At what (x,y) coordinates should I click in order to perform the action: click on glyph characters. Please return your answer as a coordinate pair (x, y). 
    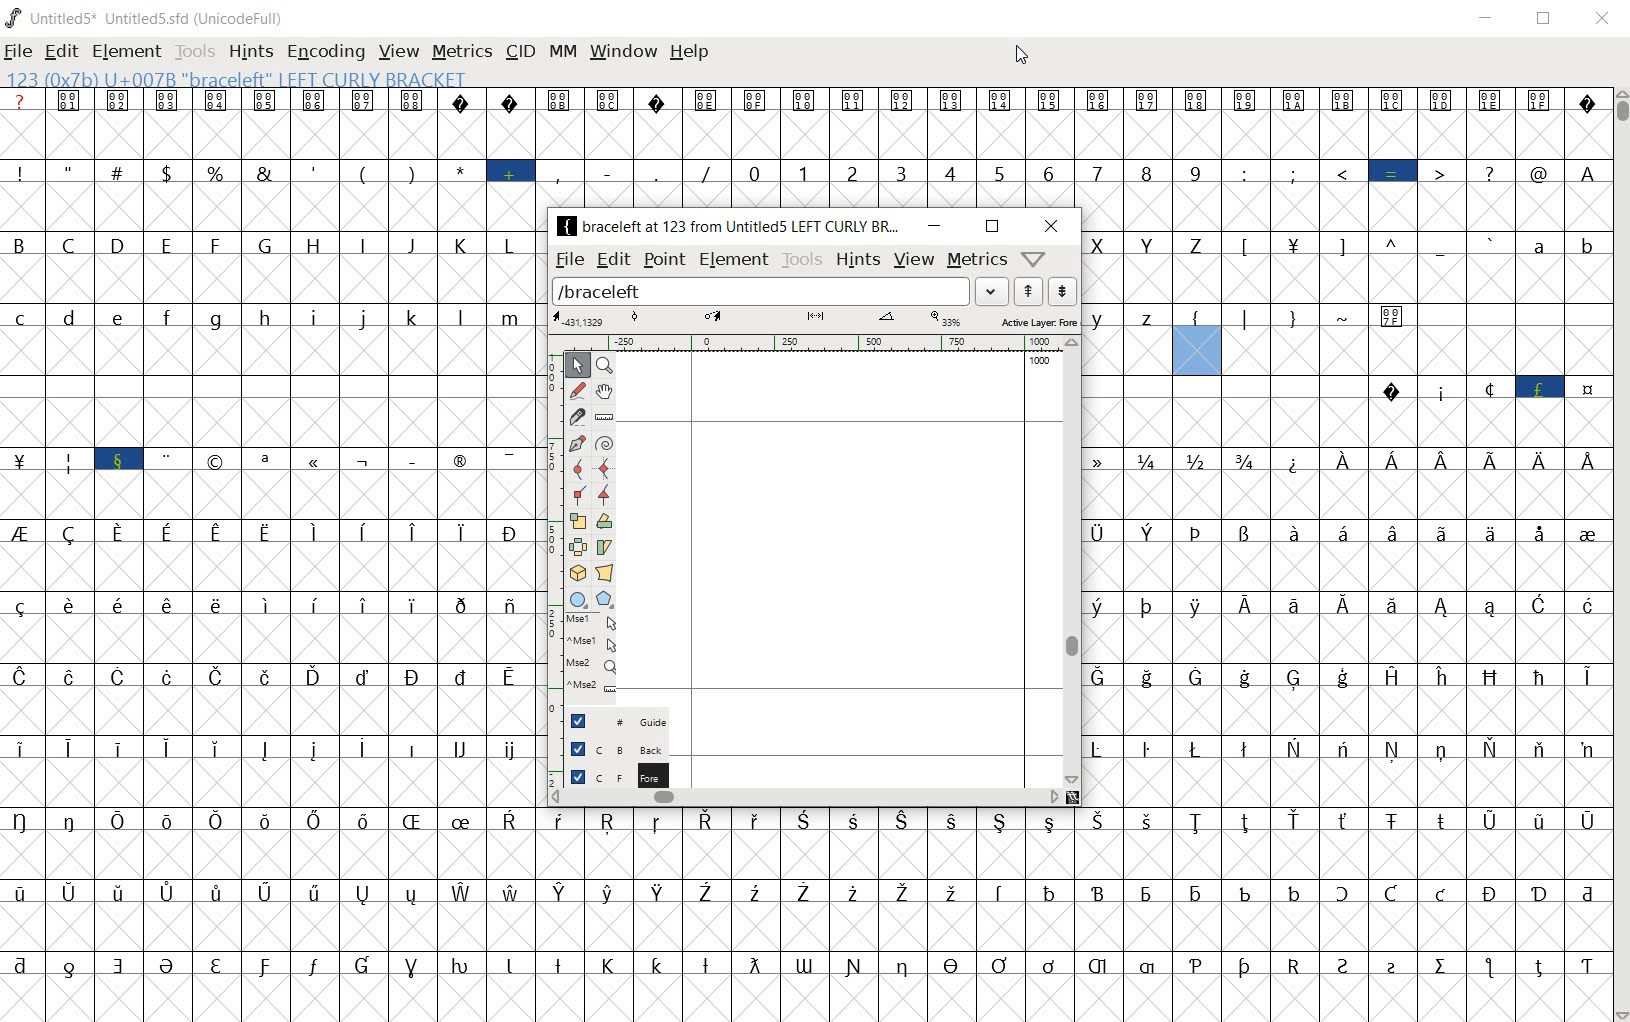
    Looking at the image, I should click on (1072, 146).